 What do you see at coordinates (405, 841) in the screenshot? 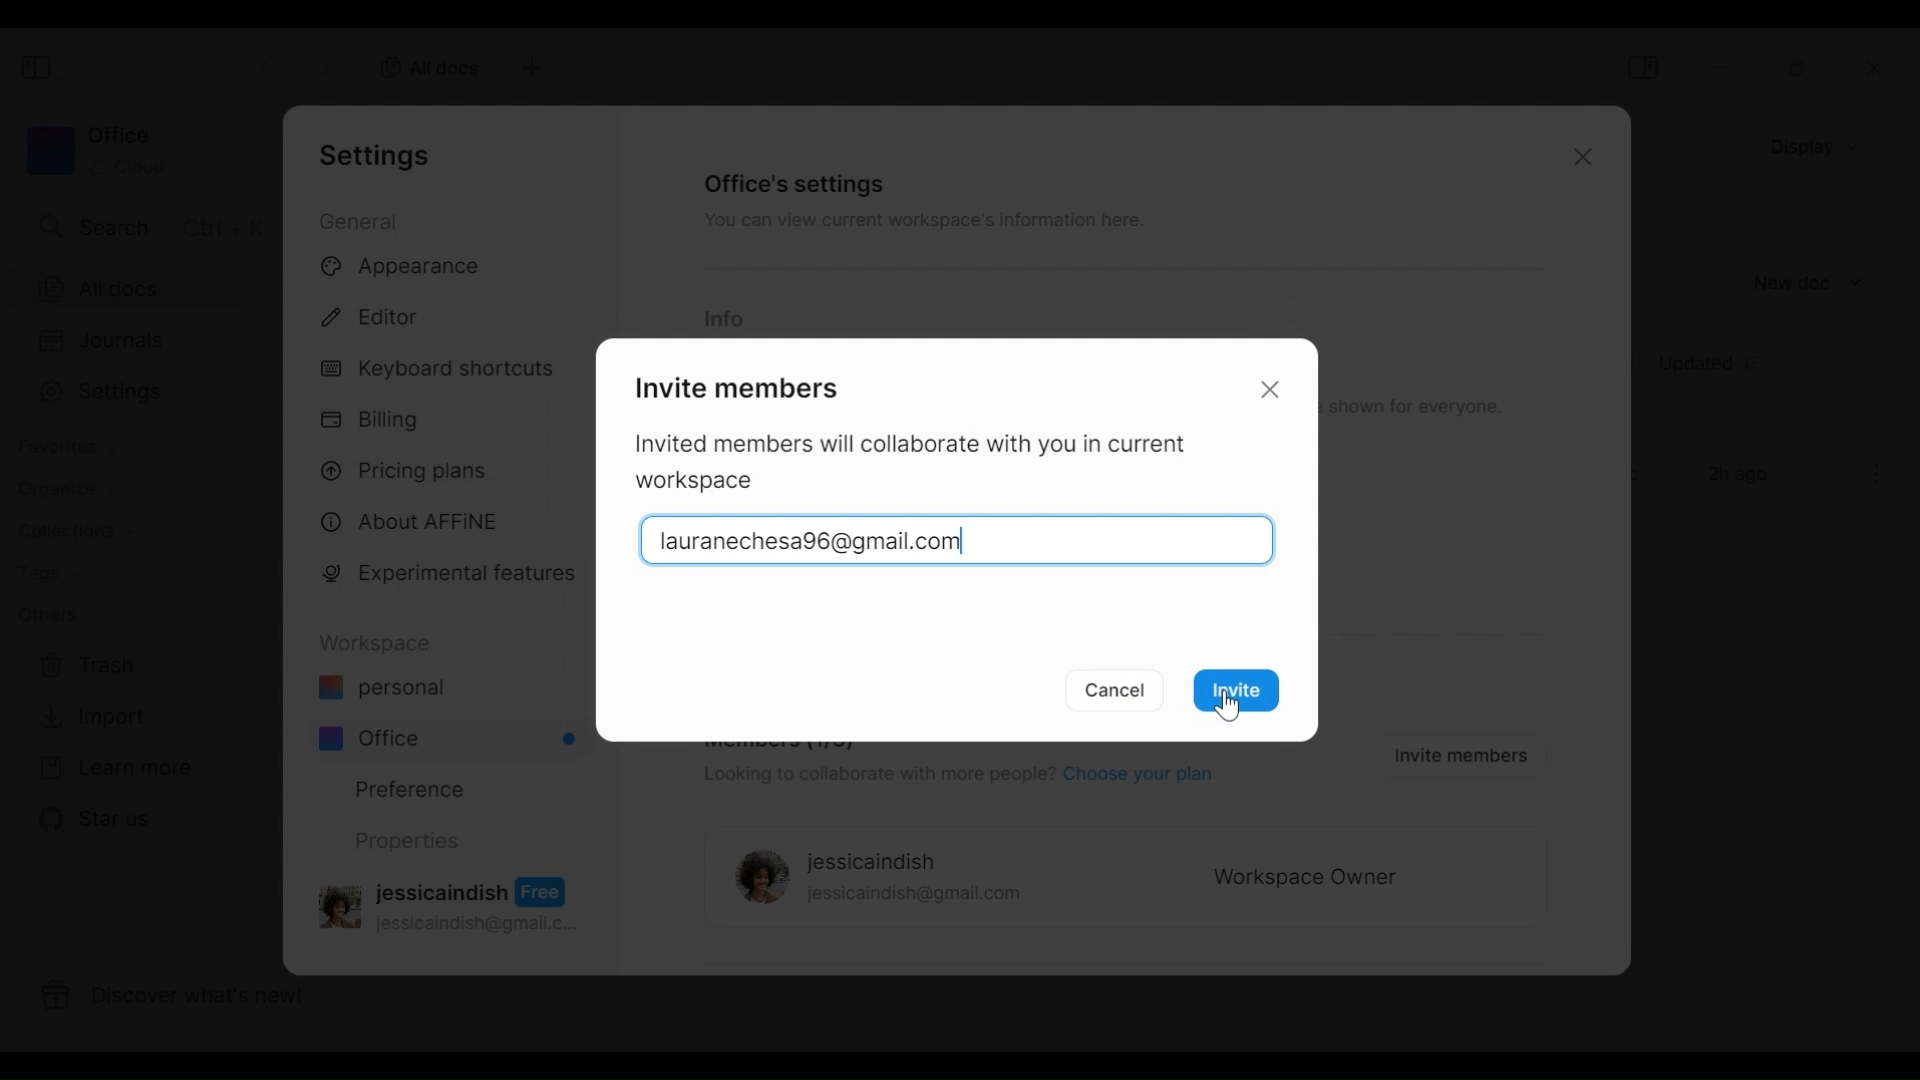
I see `Properties` at bounding box center [405, 841].